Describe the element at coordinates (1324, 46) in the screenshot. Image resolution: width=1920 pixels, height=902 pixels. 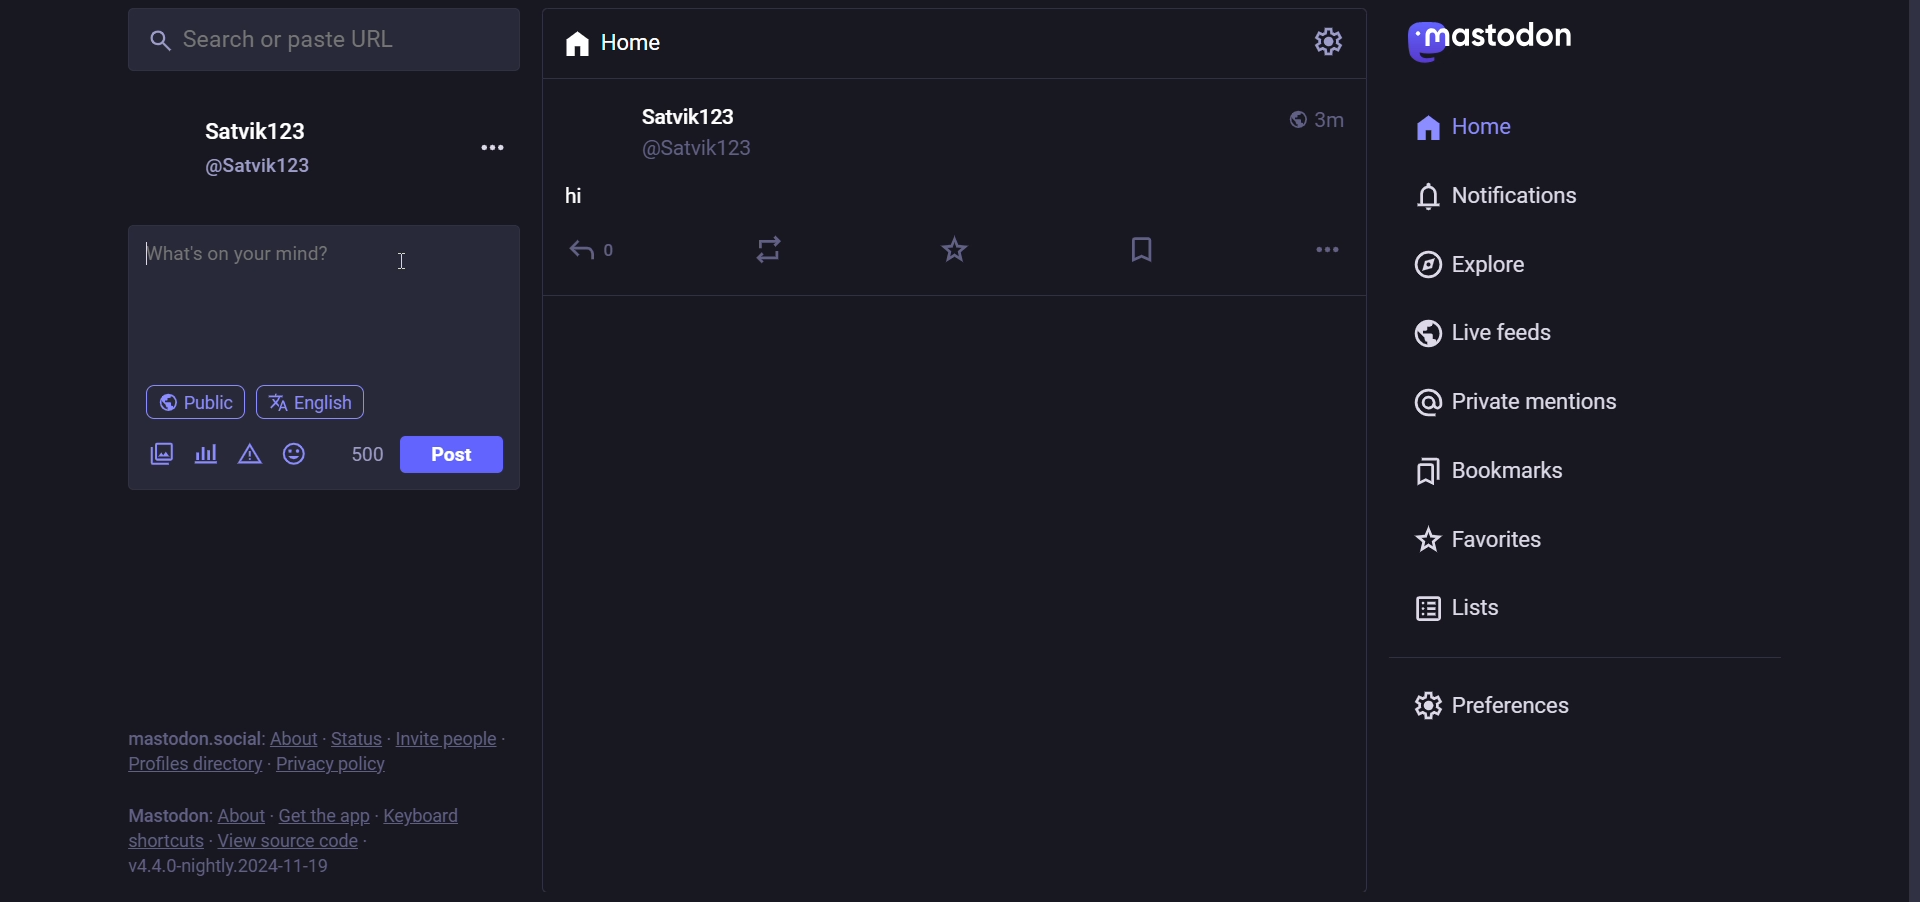
I see `setting` at that location.